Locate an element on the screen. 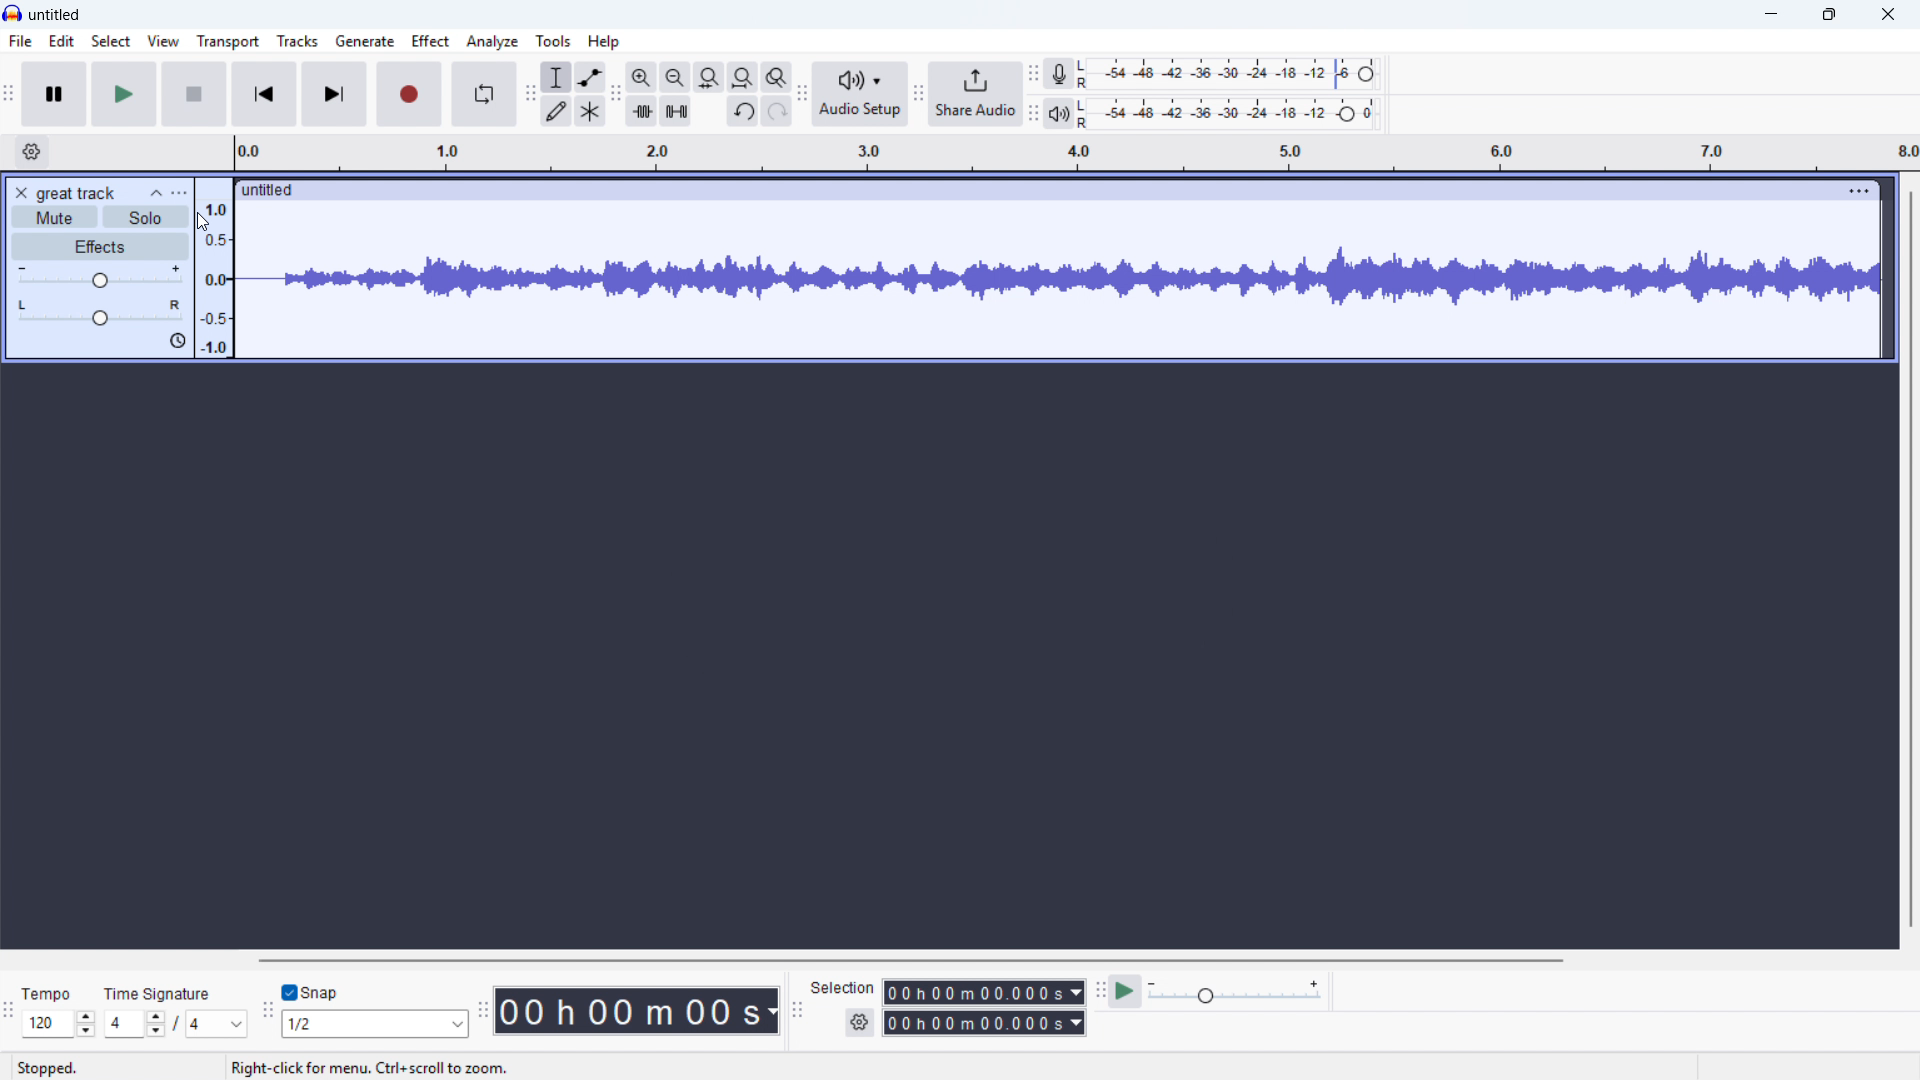 The width and height of the screenshot is (1920, 1080). Transport  is located at coordinates (227, 42).